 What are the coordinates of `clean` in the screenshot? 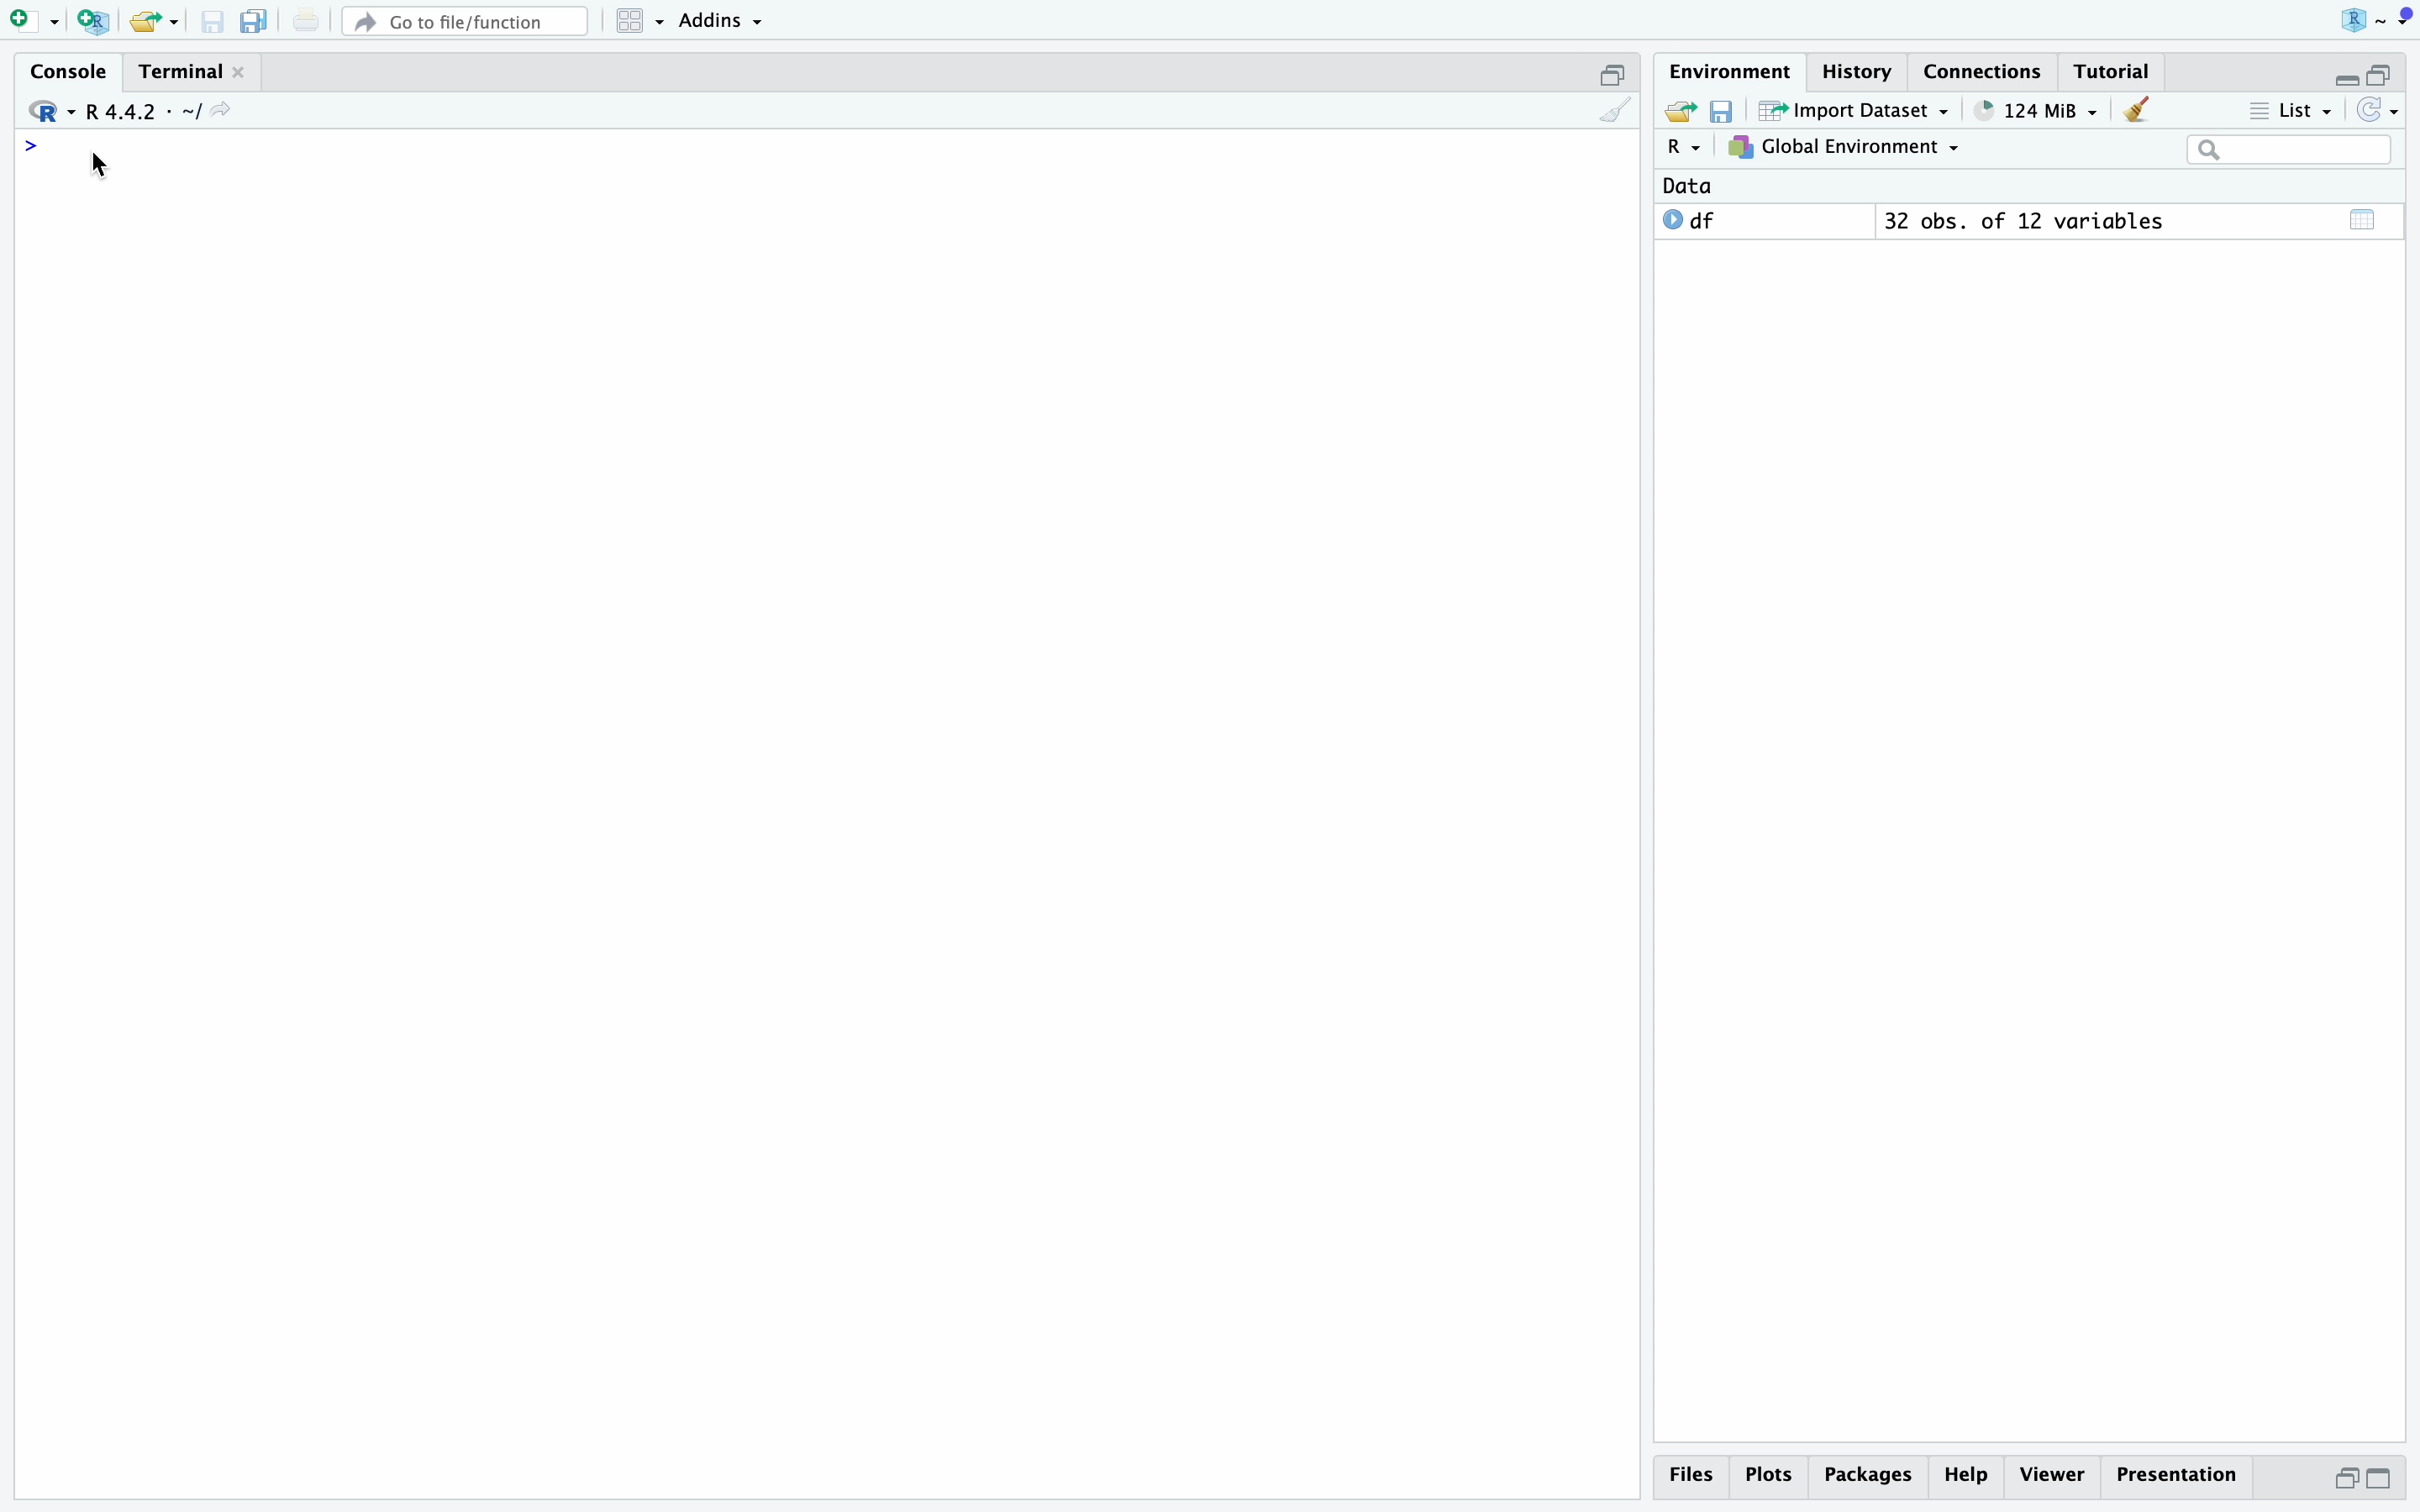 It's located at (2138, 110).